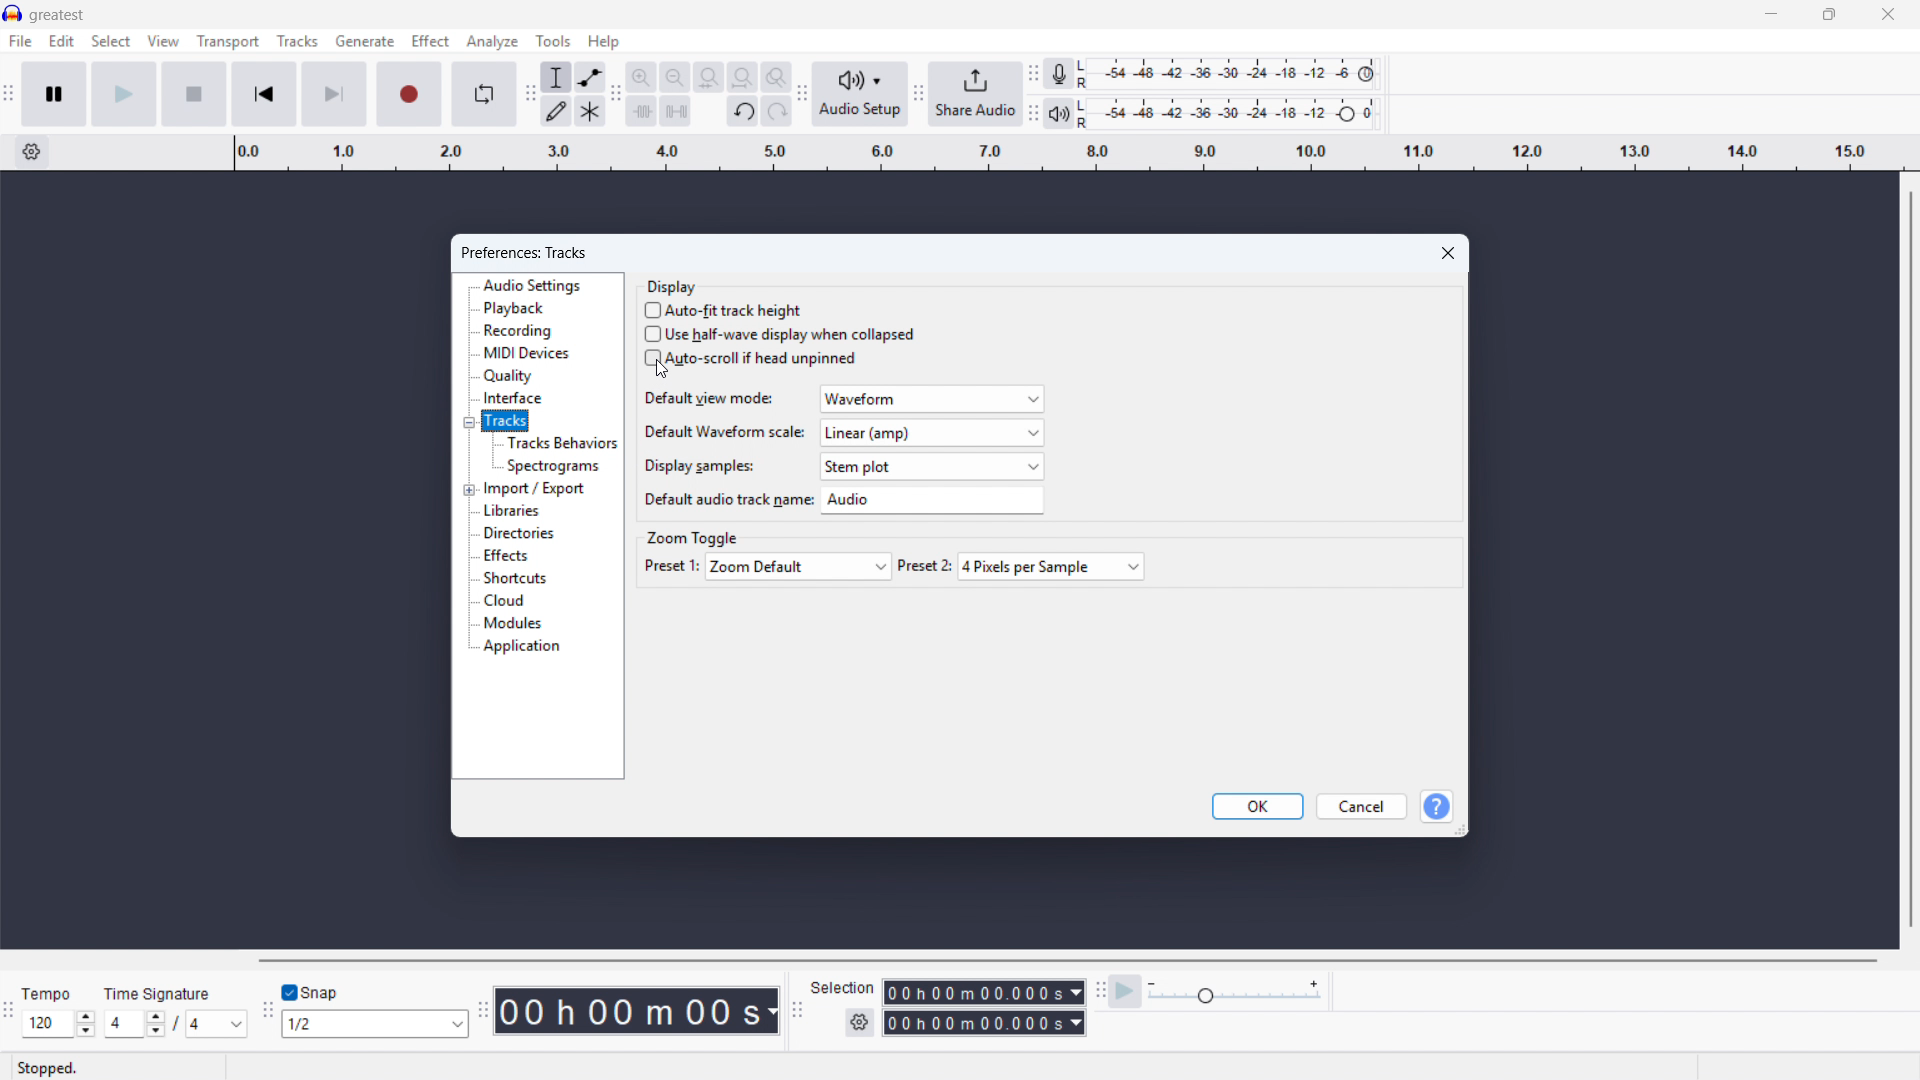 This screenshot has width=1920, height=1080. I want to click on Multi tool , so click(590, 112).